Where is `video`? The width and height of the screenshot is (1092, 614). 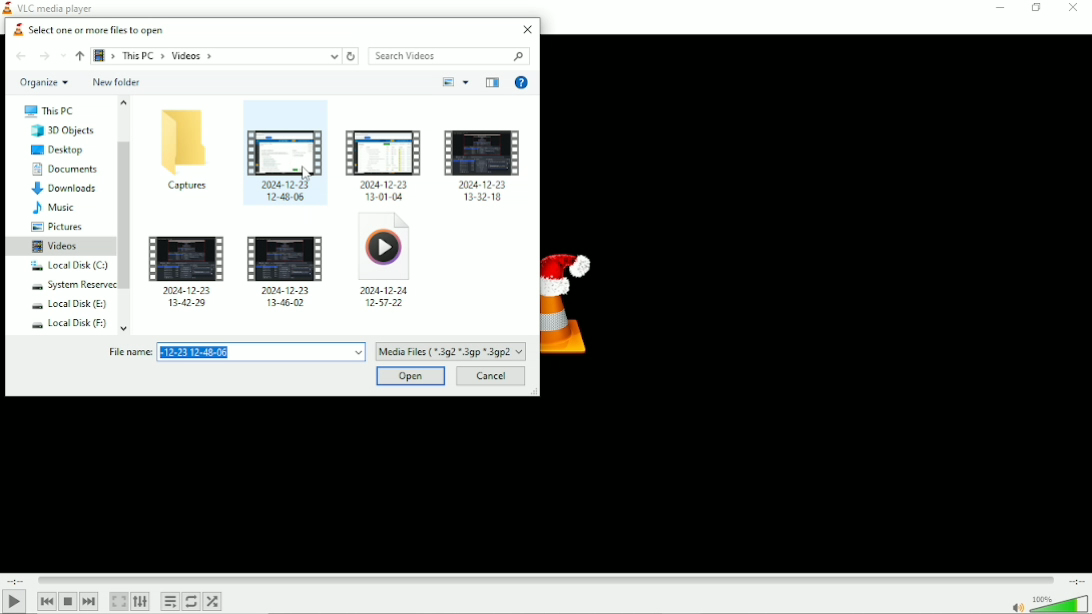 video is located at coordinates (383, 163).